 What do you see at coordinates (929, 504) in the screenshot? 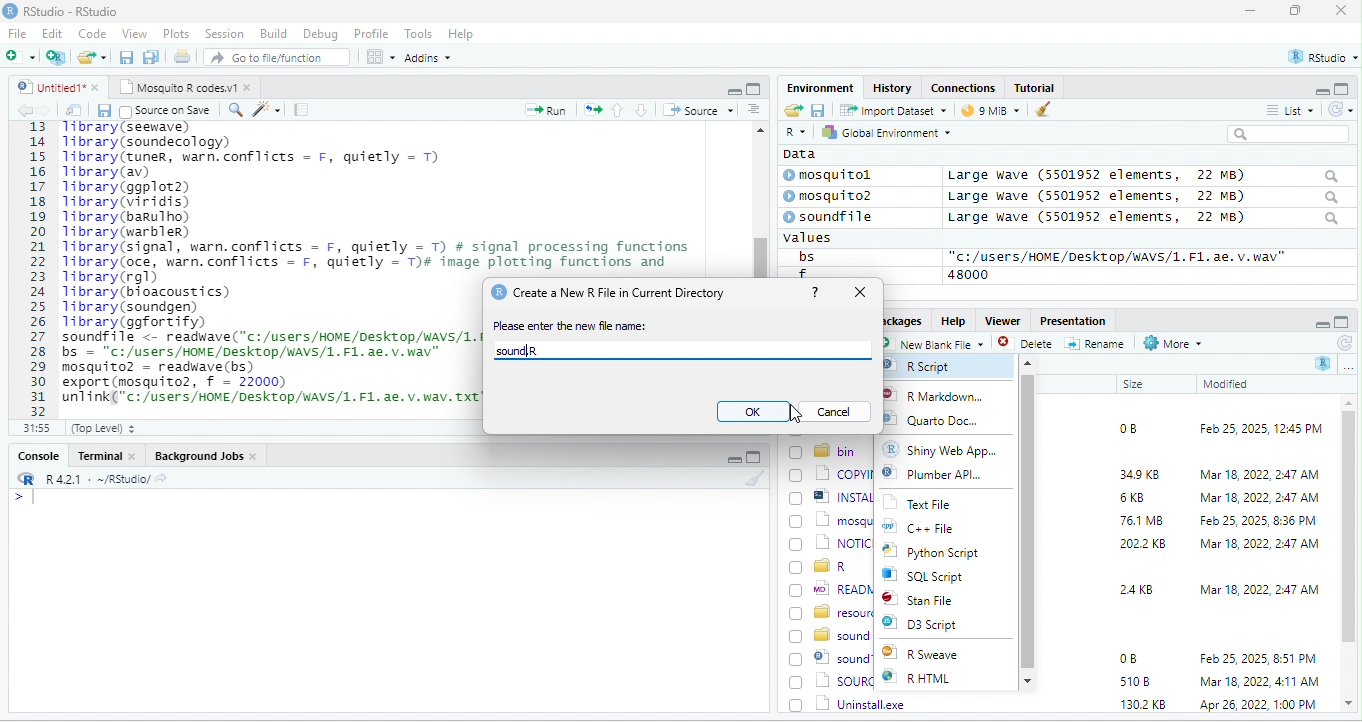
I see `Text File` at bounding box center [929, 504].